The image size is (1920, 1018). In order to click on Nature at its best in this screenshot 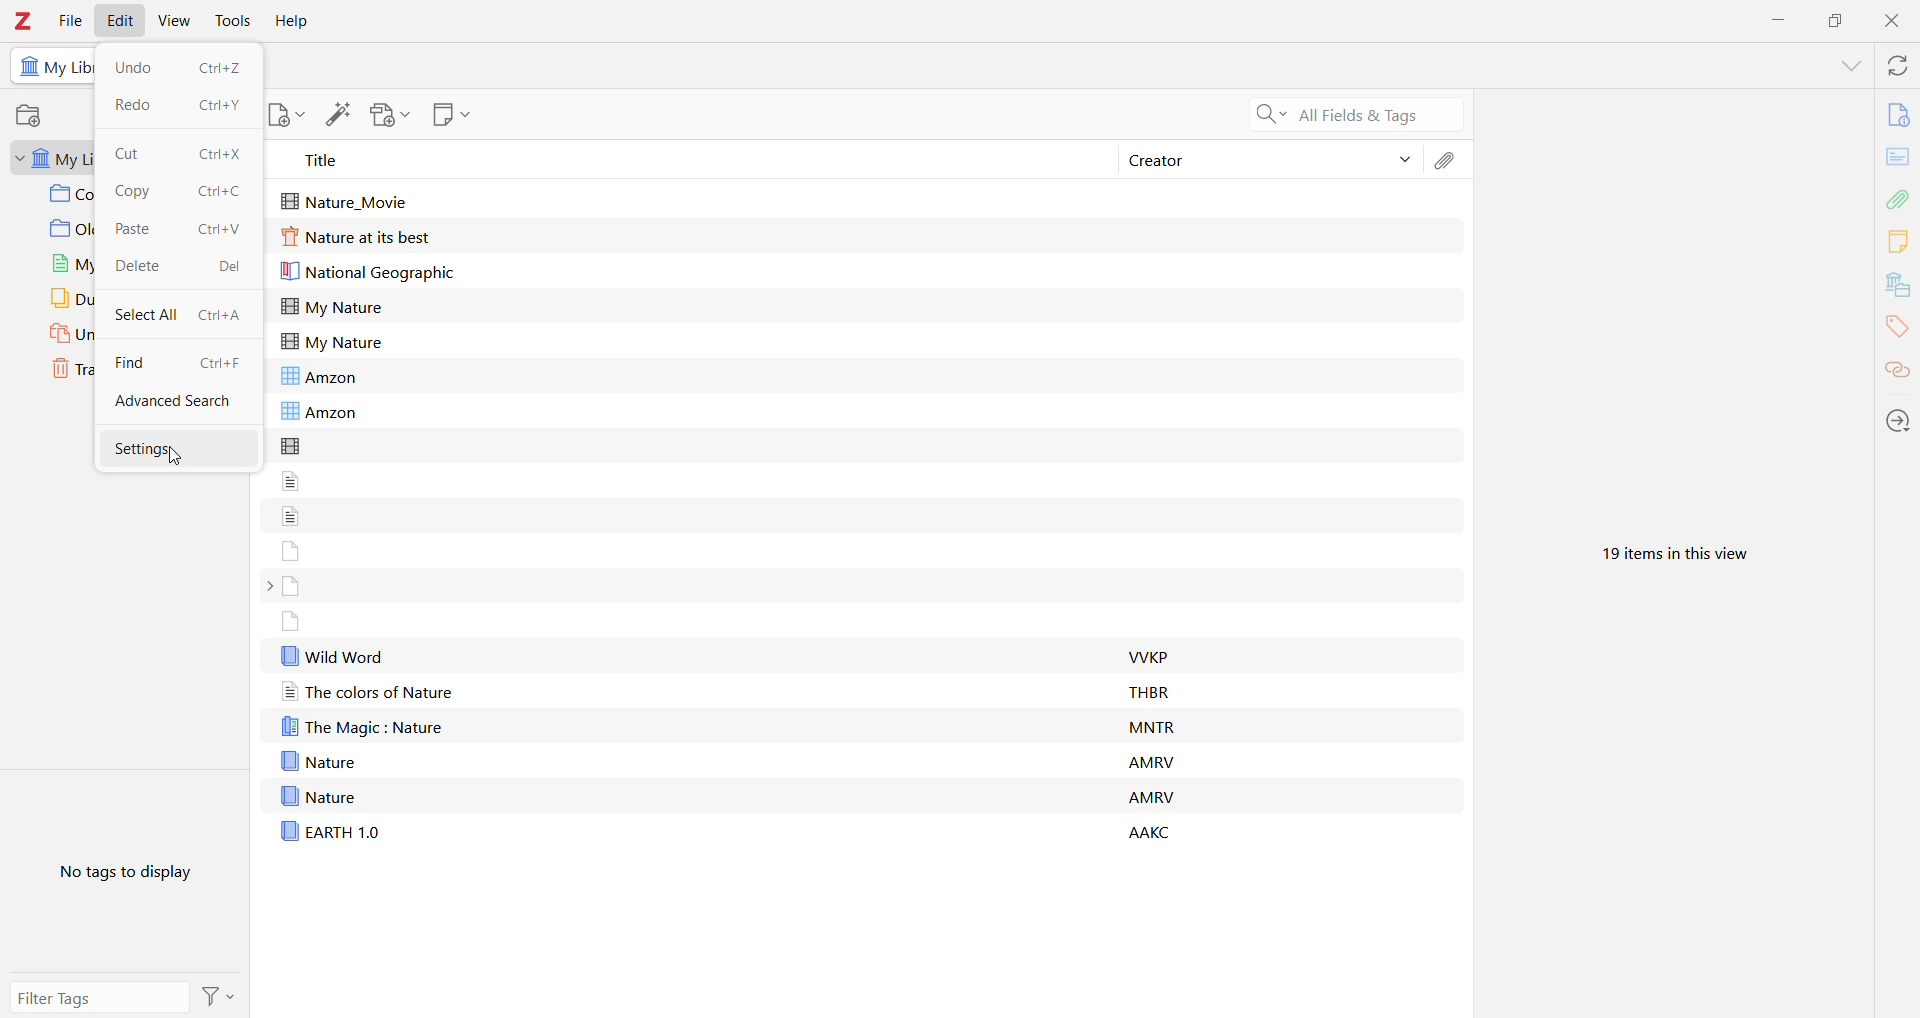, I will do `click(359, 238)`.